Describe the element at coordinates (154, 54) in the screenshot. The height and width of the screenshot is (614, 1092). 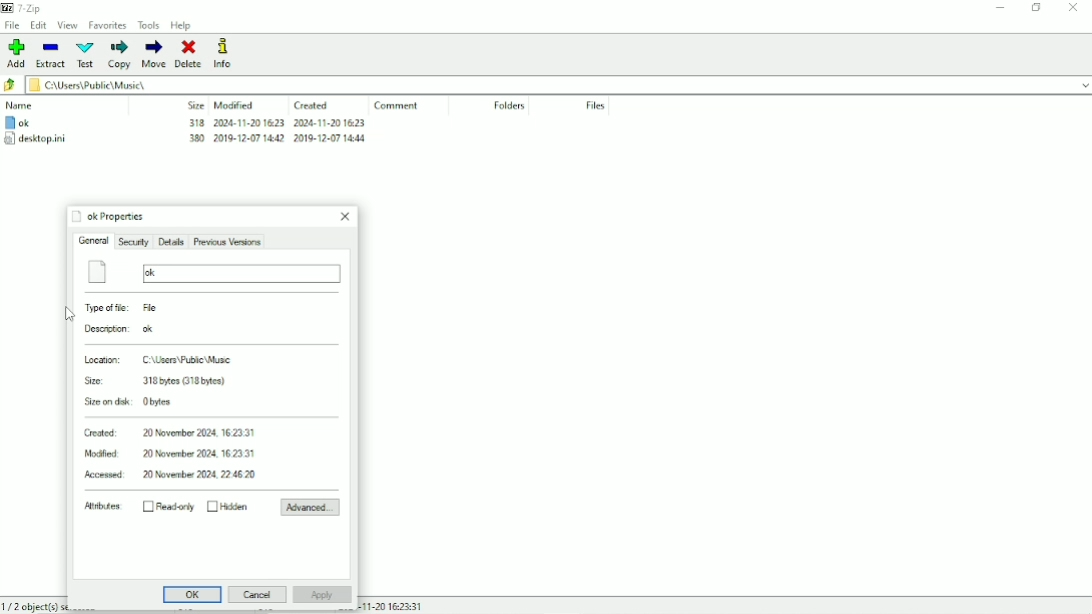
I see `Move` at that location.